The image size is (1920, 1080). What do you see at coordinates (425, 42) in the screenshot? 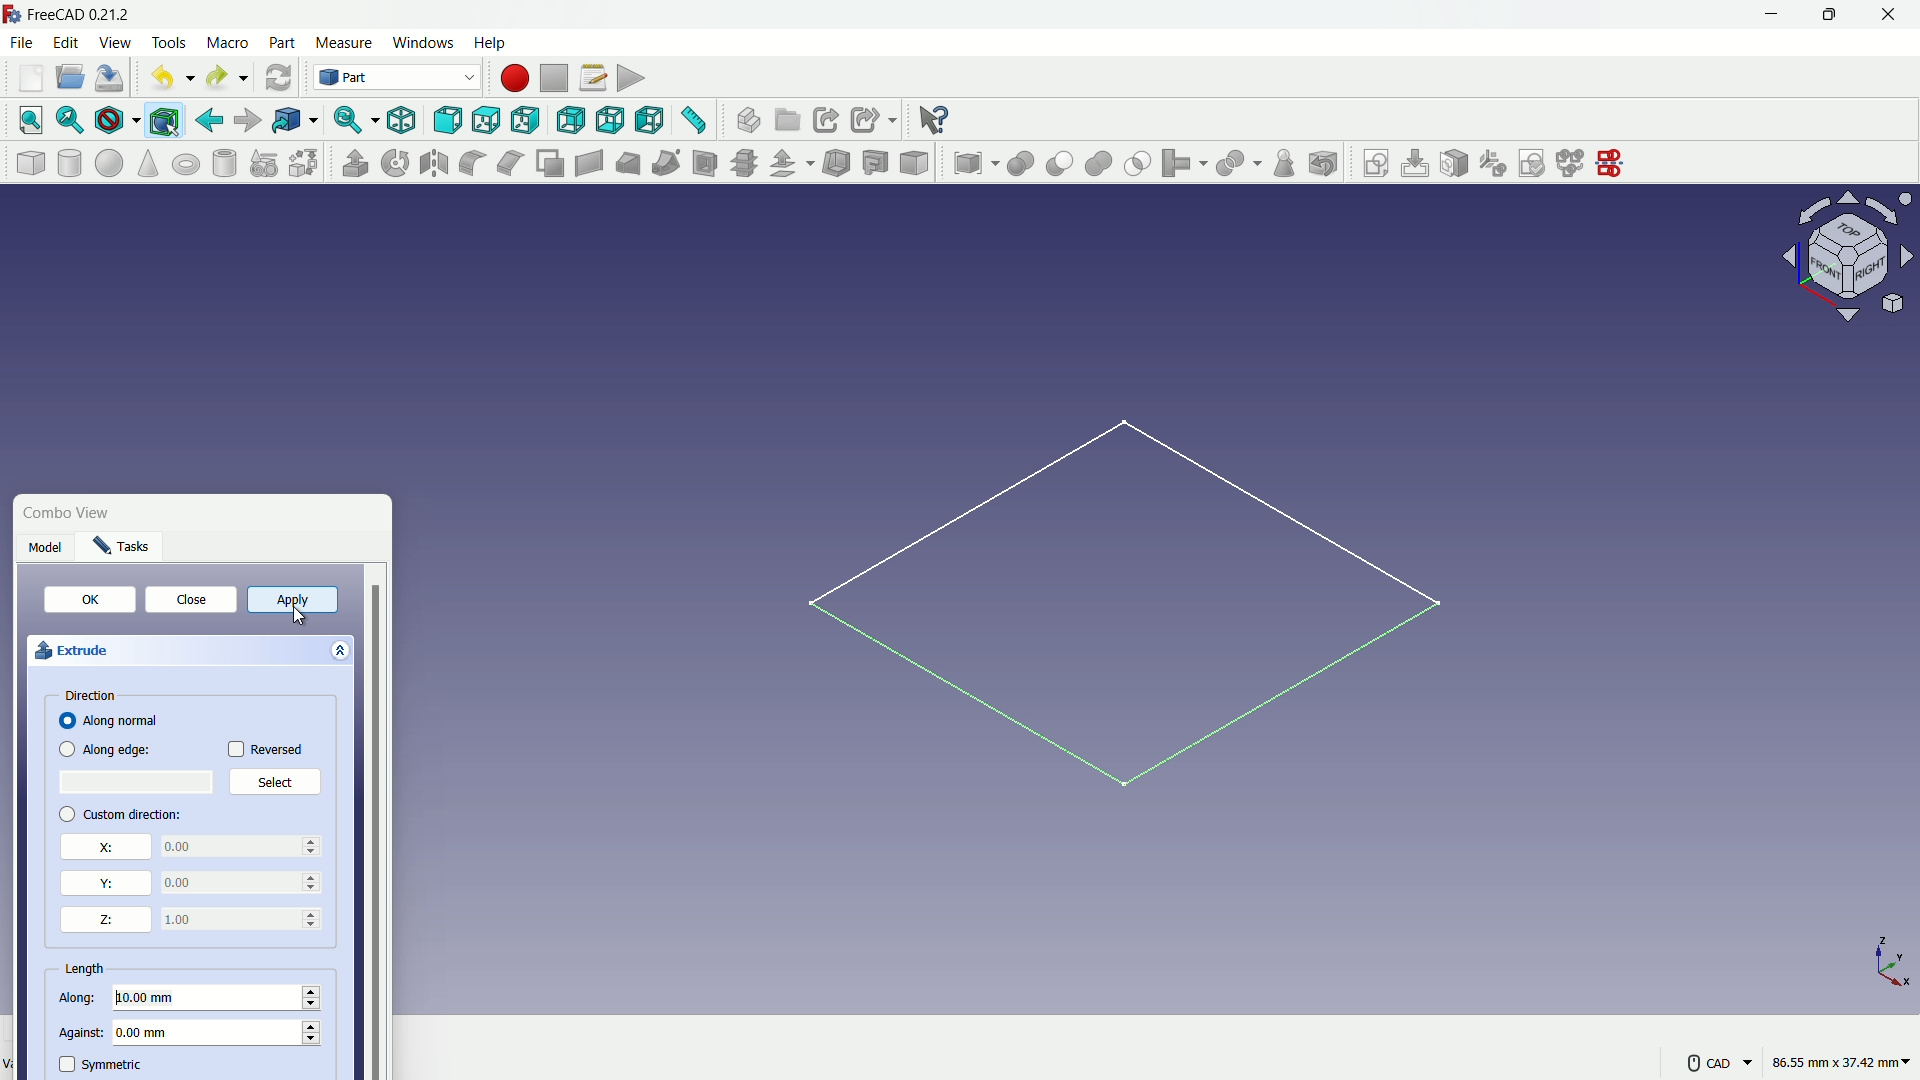
I see `windows` at bounding box center [425, 42].